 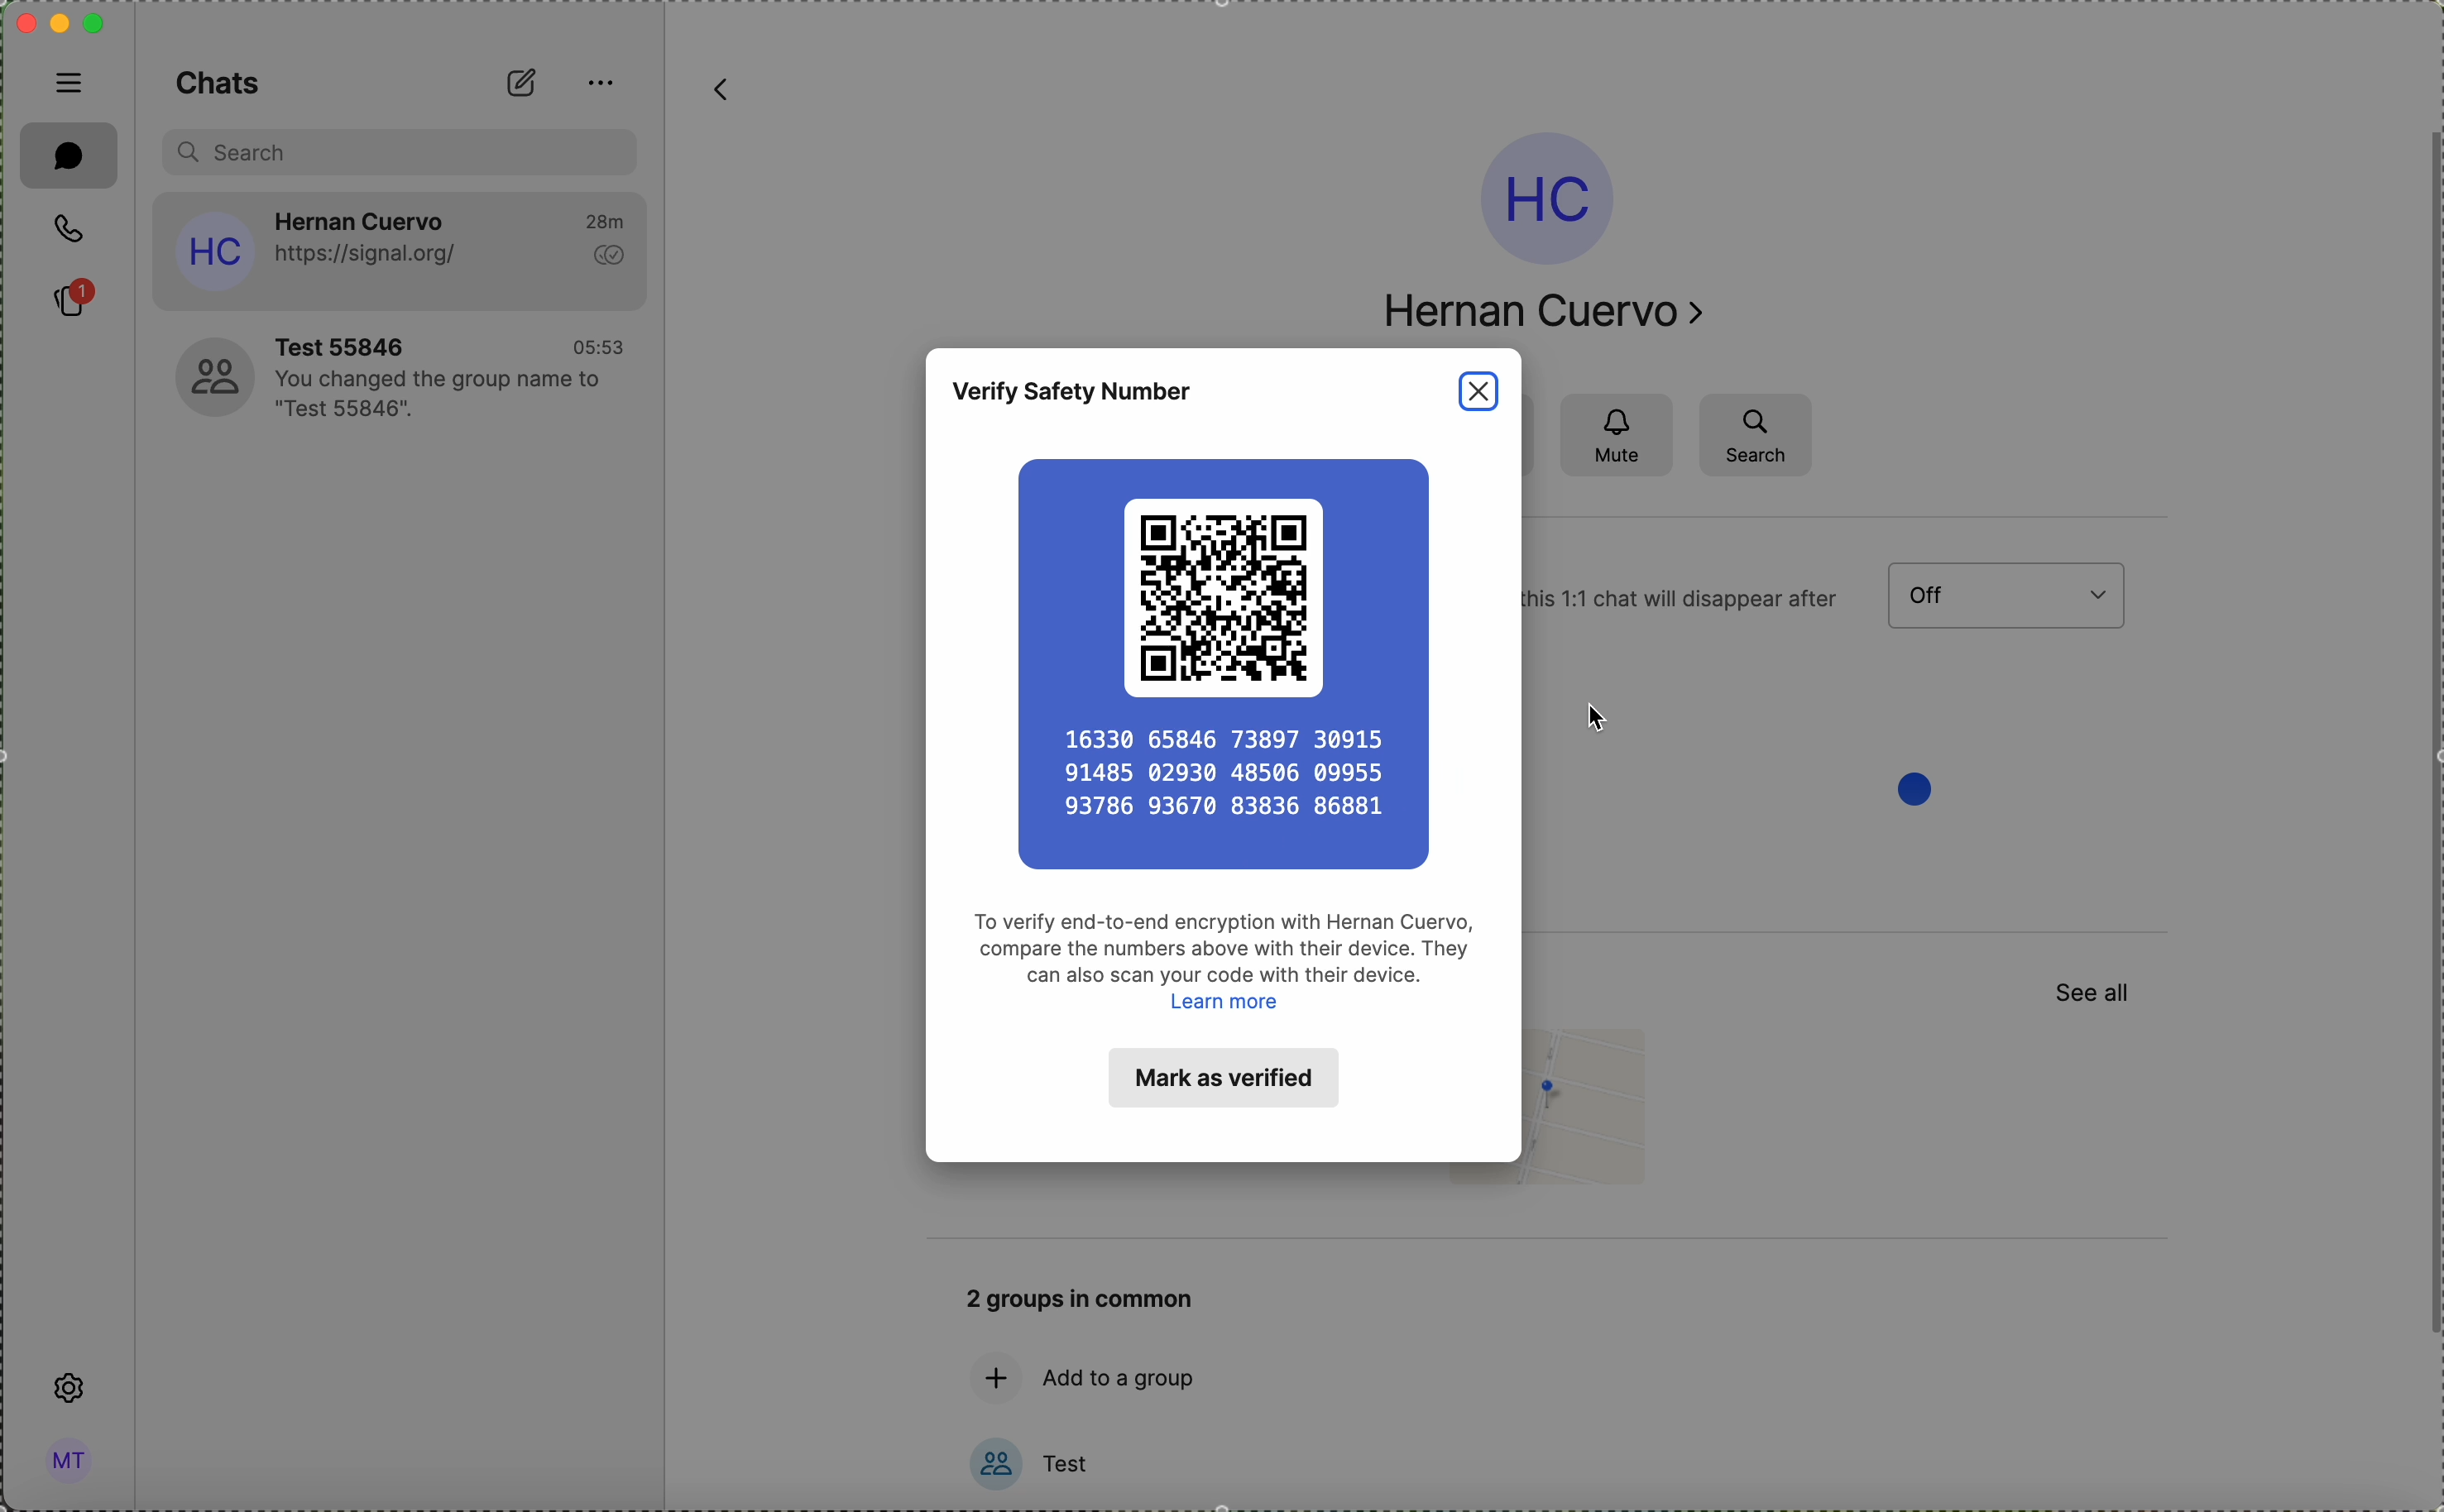 What do you see at coordinates (1702, 602) in the screenshot?
I see `1:1 chat will disappear after` at bounding box center [1702, 602].